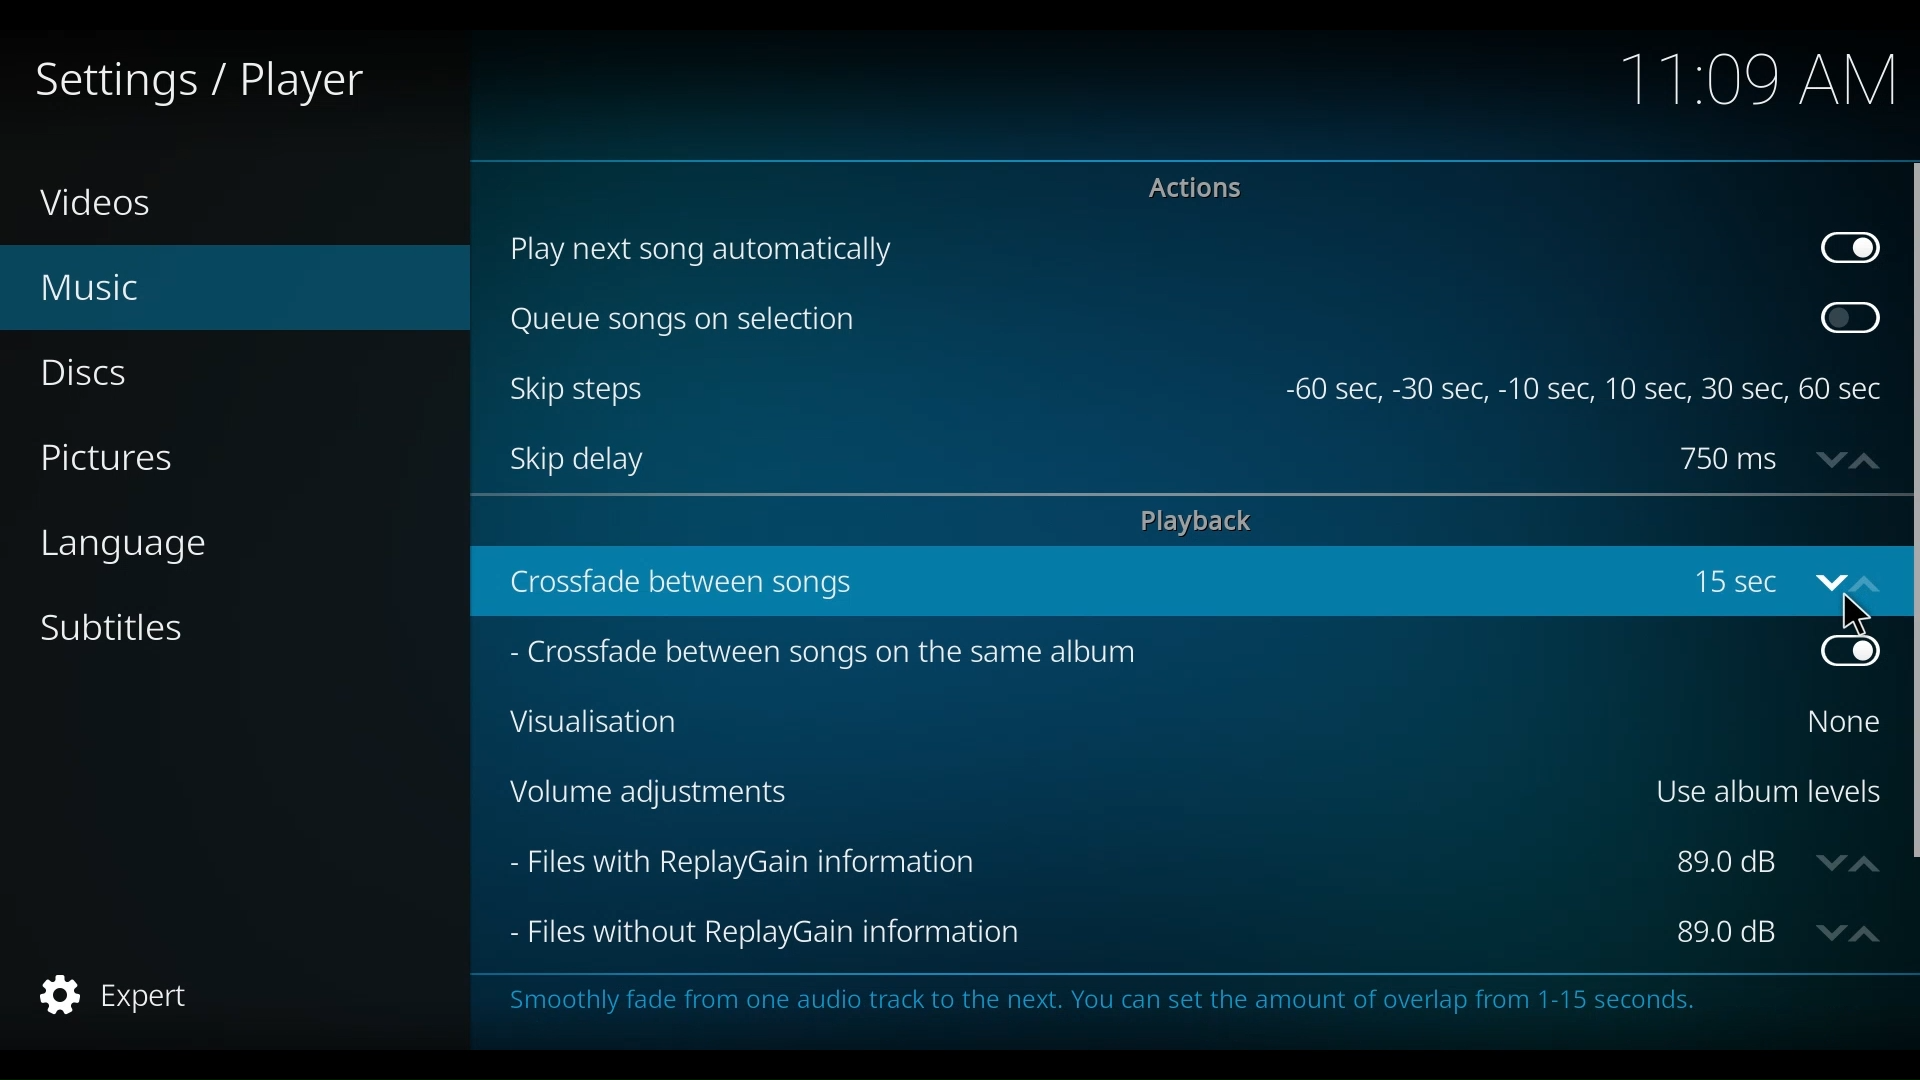 This screenshot has width=1920, height=1080. Describe the element at coordinates (1852, 618) in the screenshot. I see `Cursor` at that location.